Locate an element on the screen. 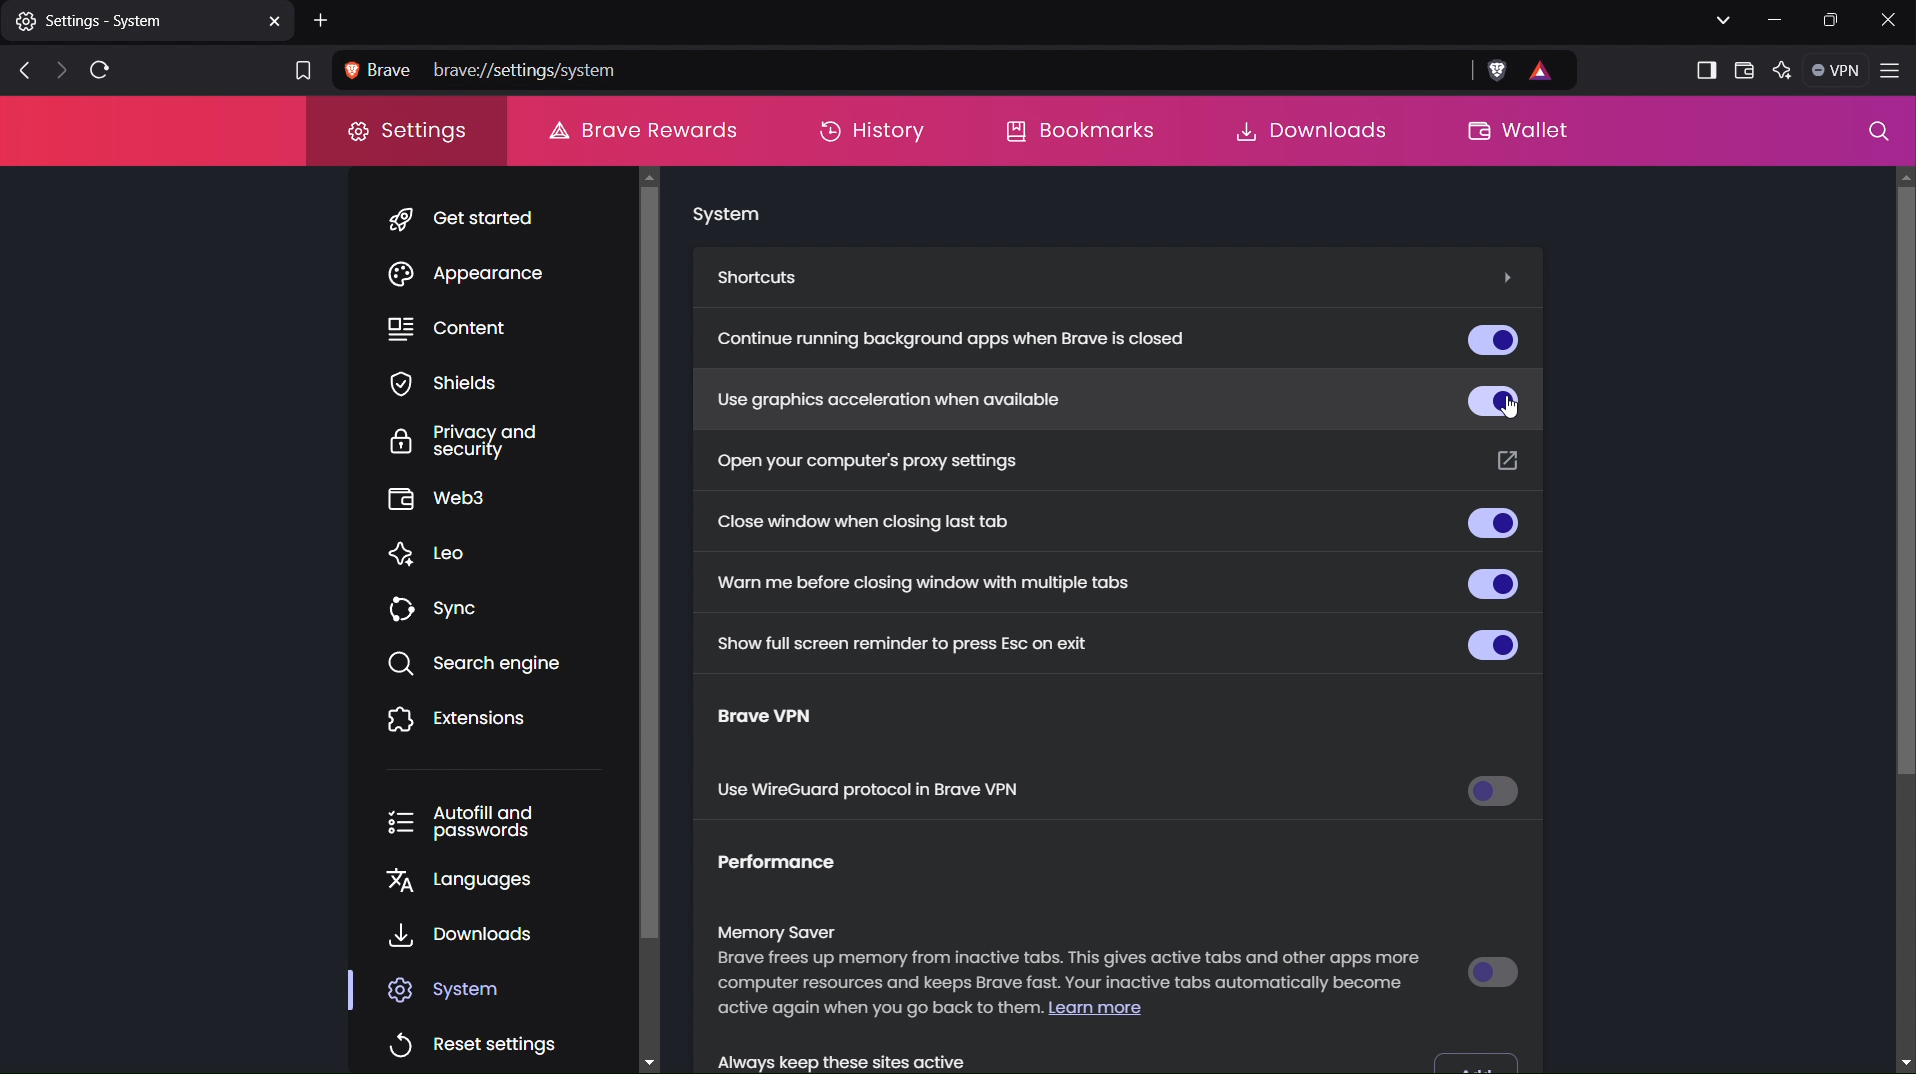  BUtton is located at coordinates (1489, 642).